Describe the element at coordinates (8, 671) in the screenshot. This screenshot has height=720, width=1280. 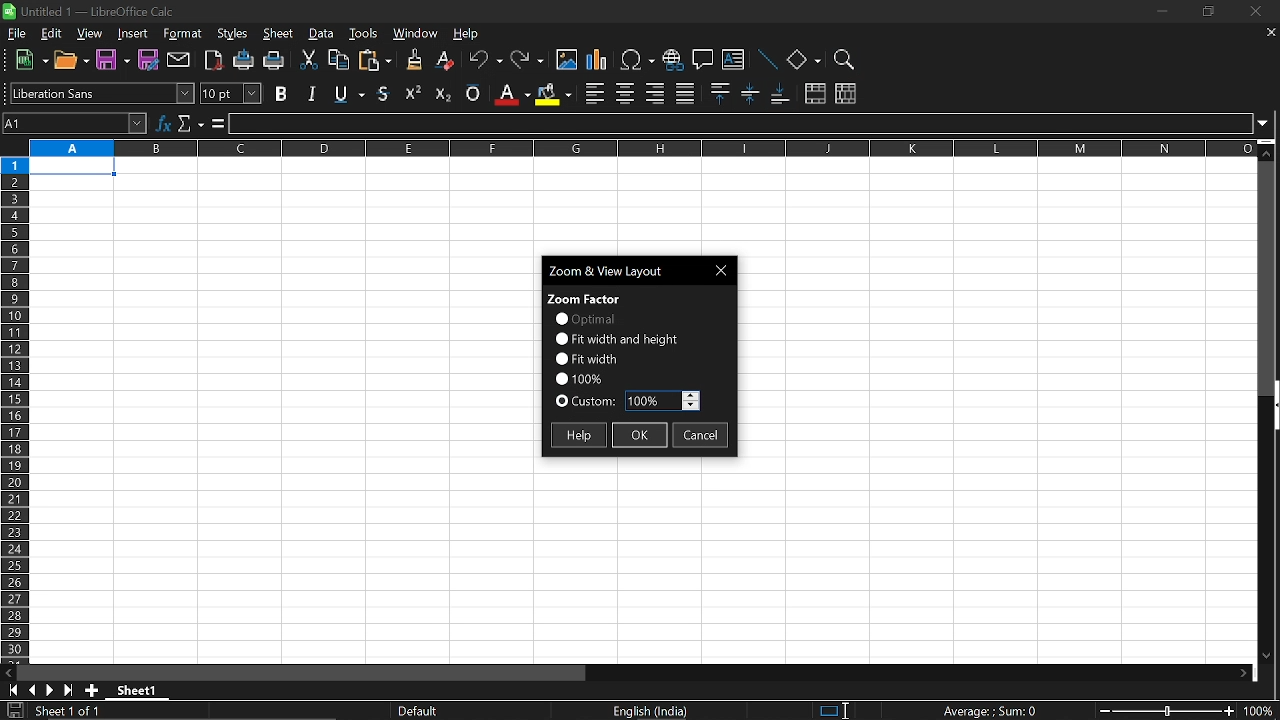
I see `move left` at that location.